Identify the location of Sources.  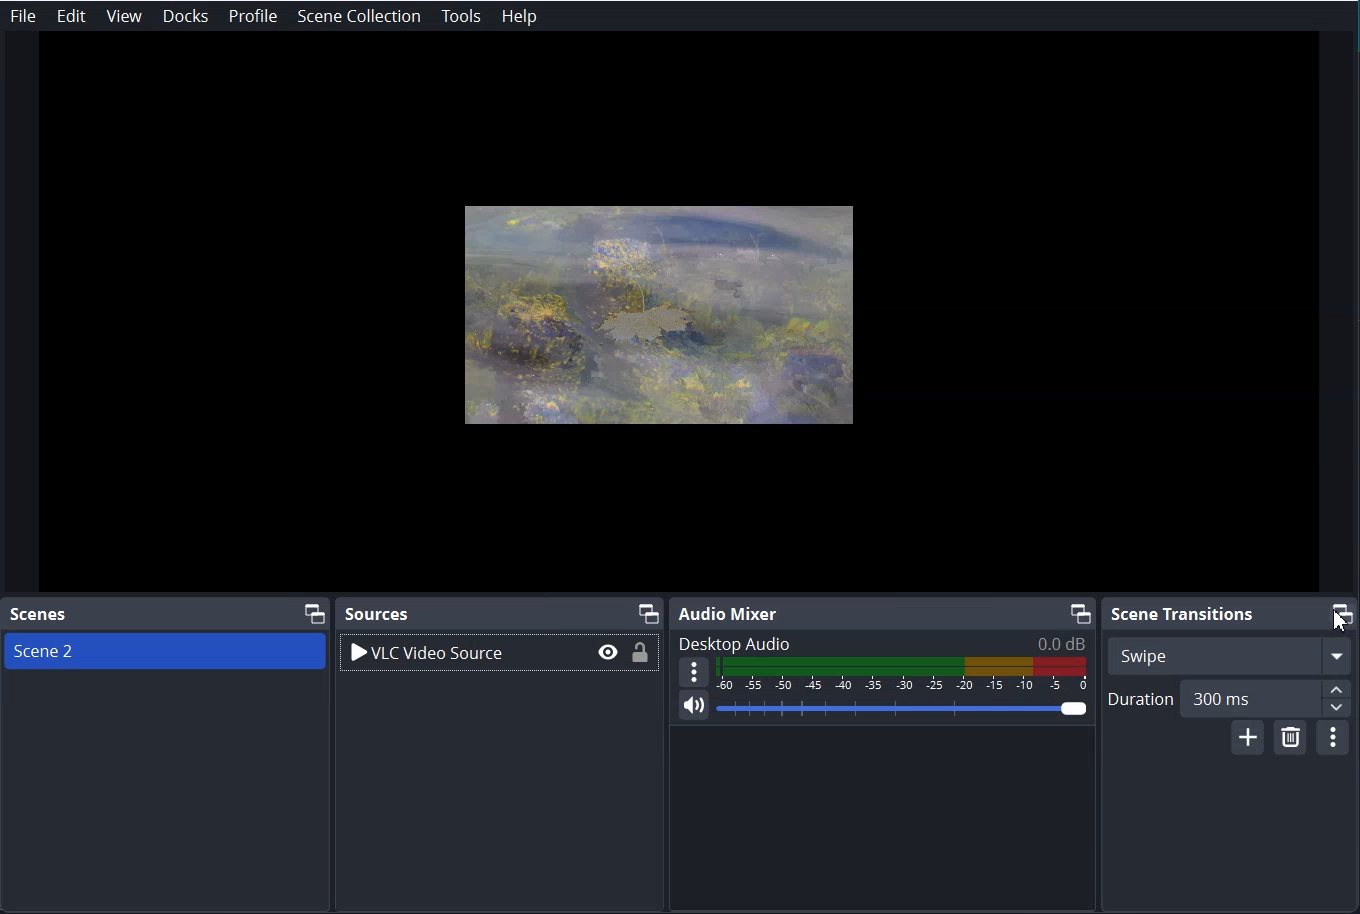
(383, 613).